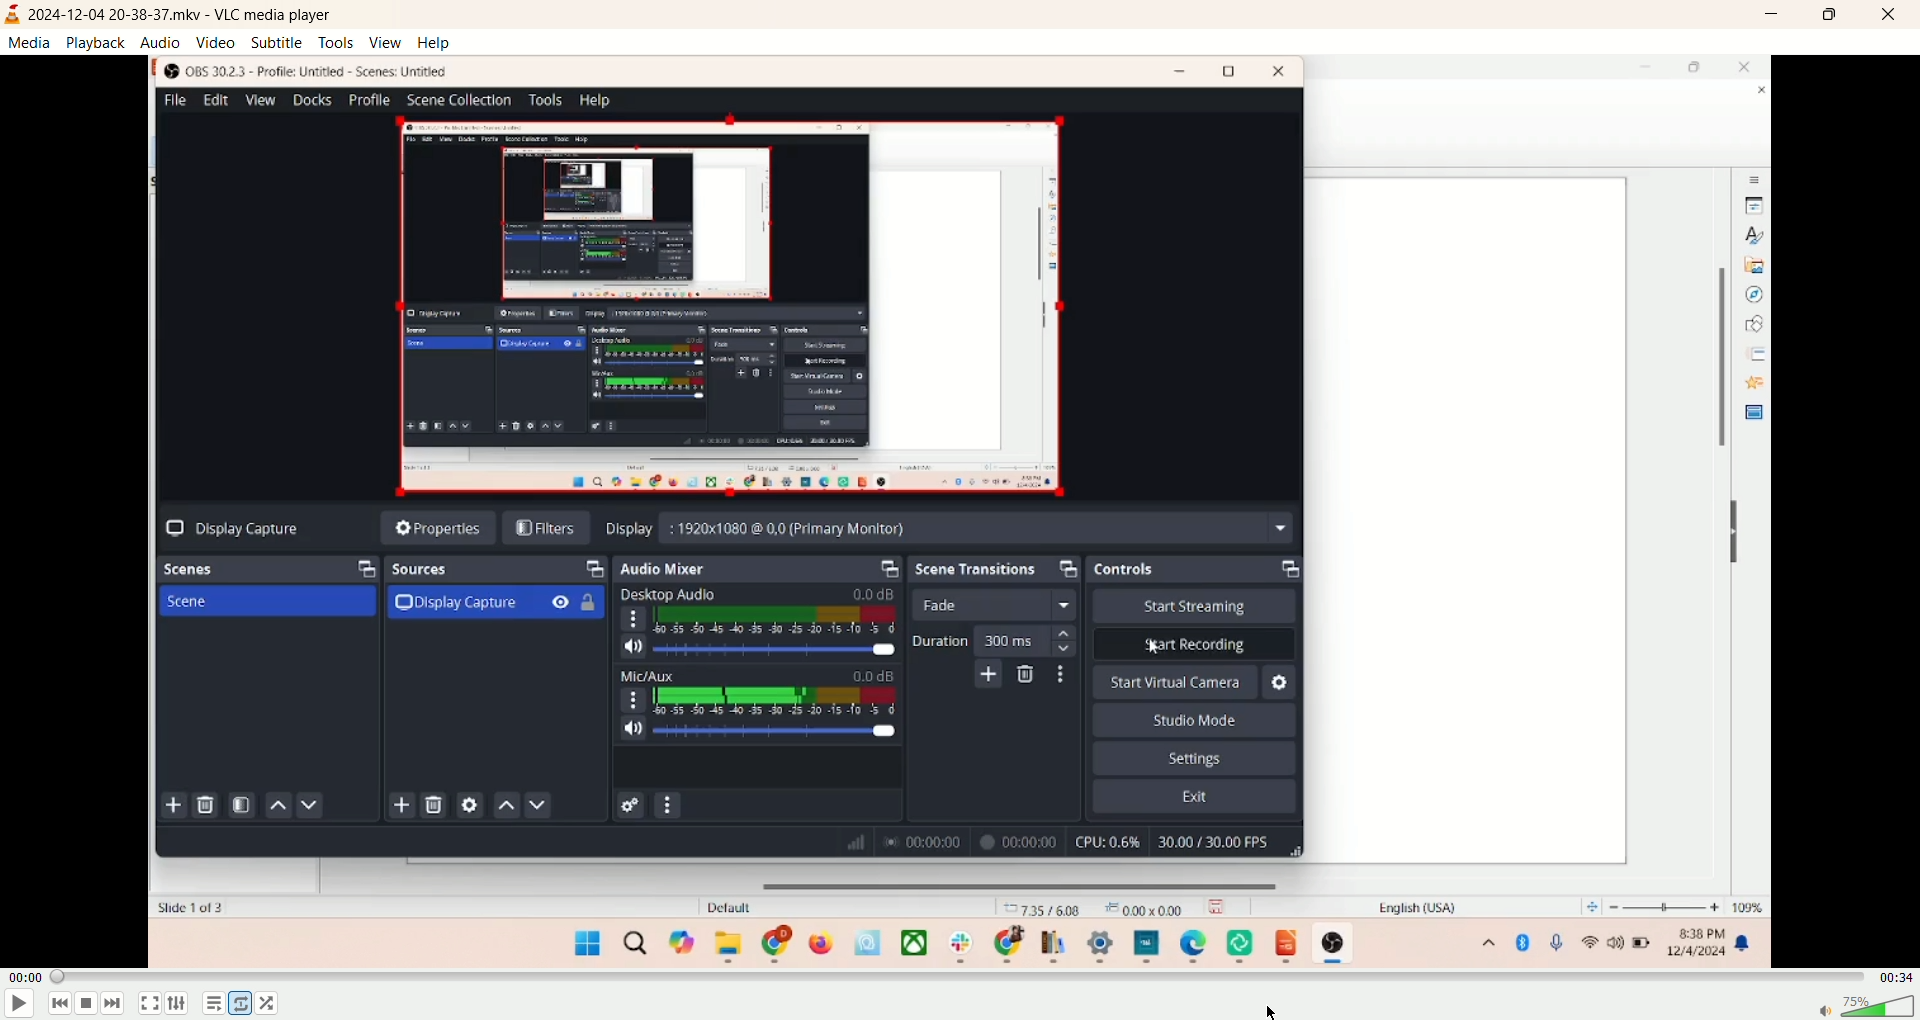  Describe the element at coordinates (59, 1003) in the screenshot. I see `previous track` at that location.